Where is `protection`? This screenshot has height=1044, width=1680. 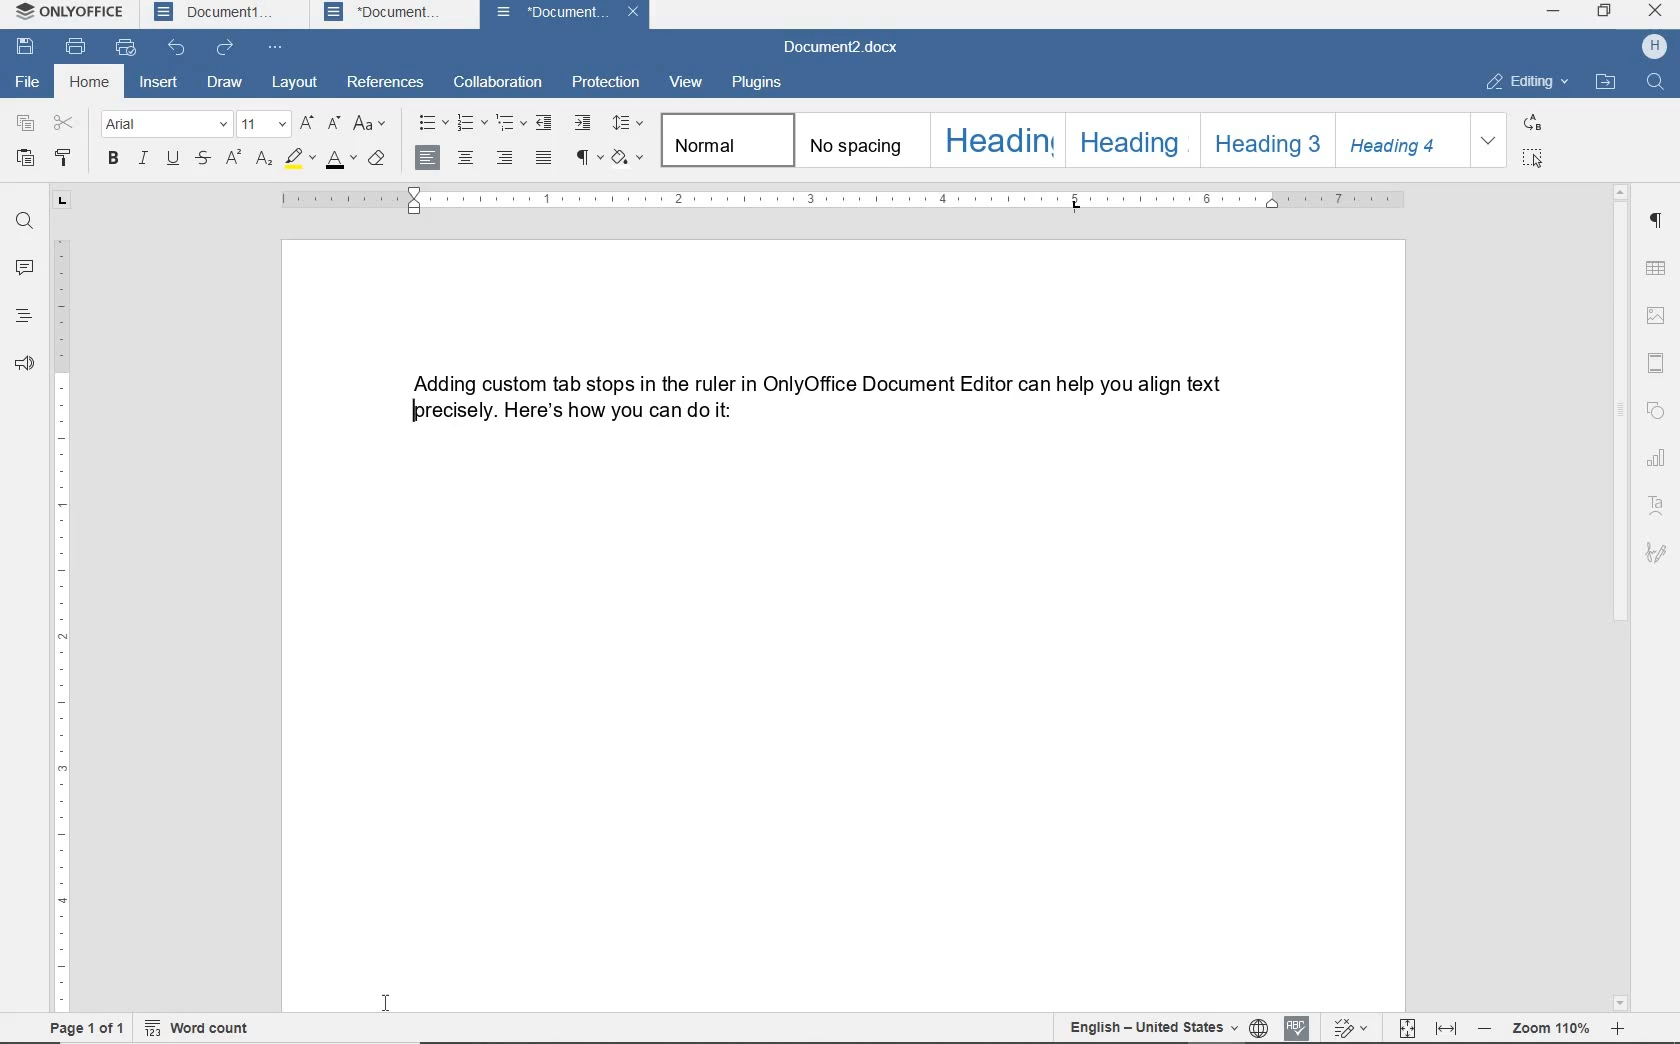
protection is located at coordinates (604, 83).